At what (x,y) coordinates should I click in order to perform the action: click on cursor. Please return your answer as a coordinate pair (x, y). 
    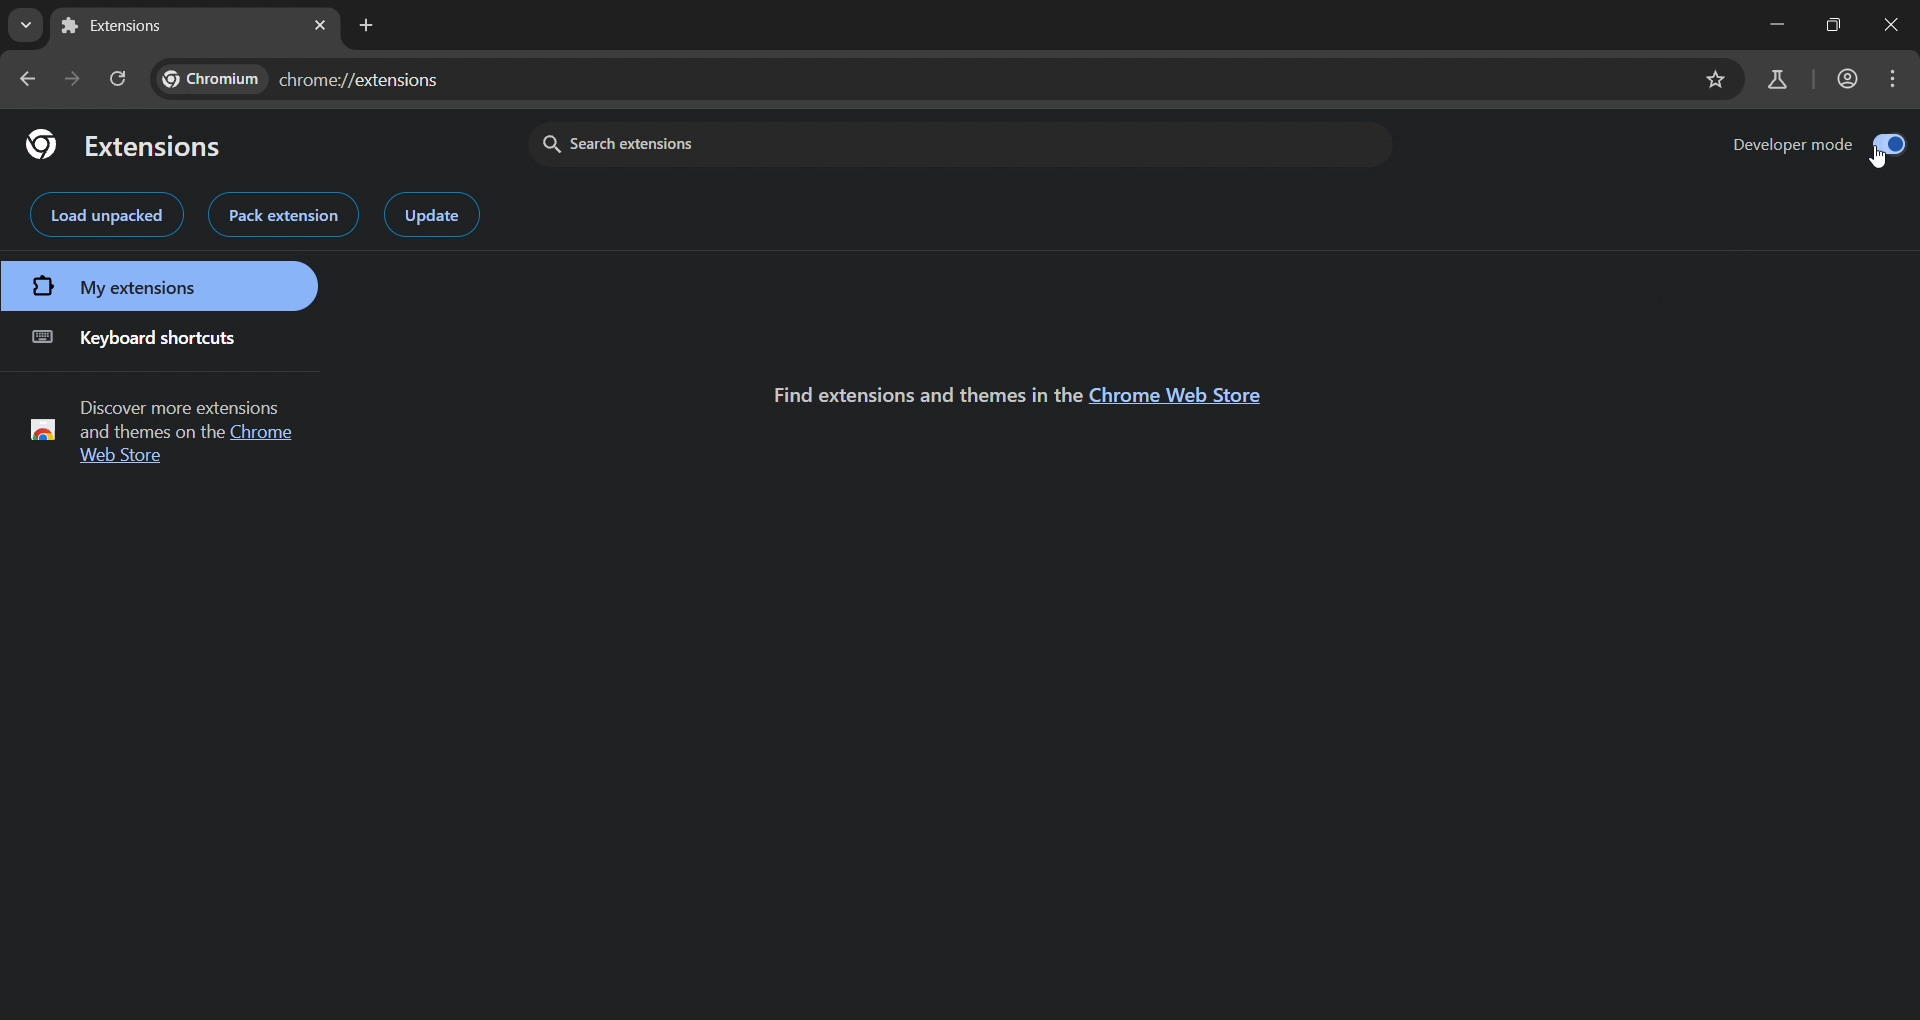
    Looking at the image, I should click on (1875, 162).